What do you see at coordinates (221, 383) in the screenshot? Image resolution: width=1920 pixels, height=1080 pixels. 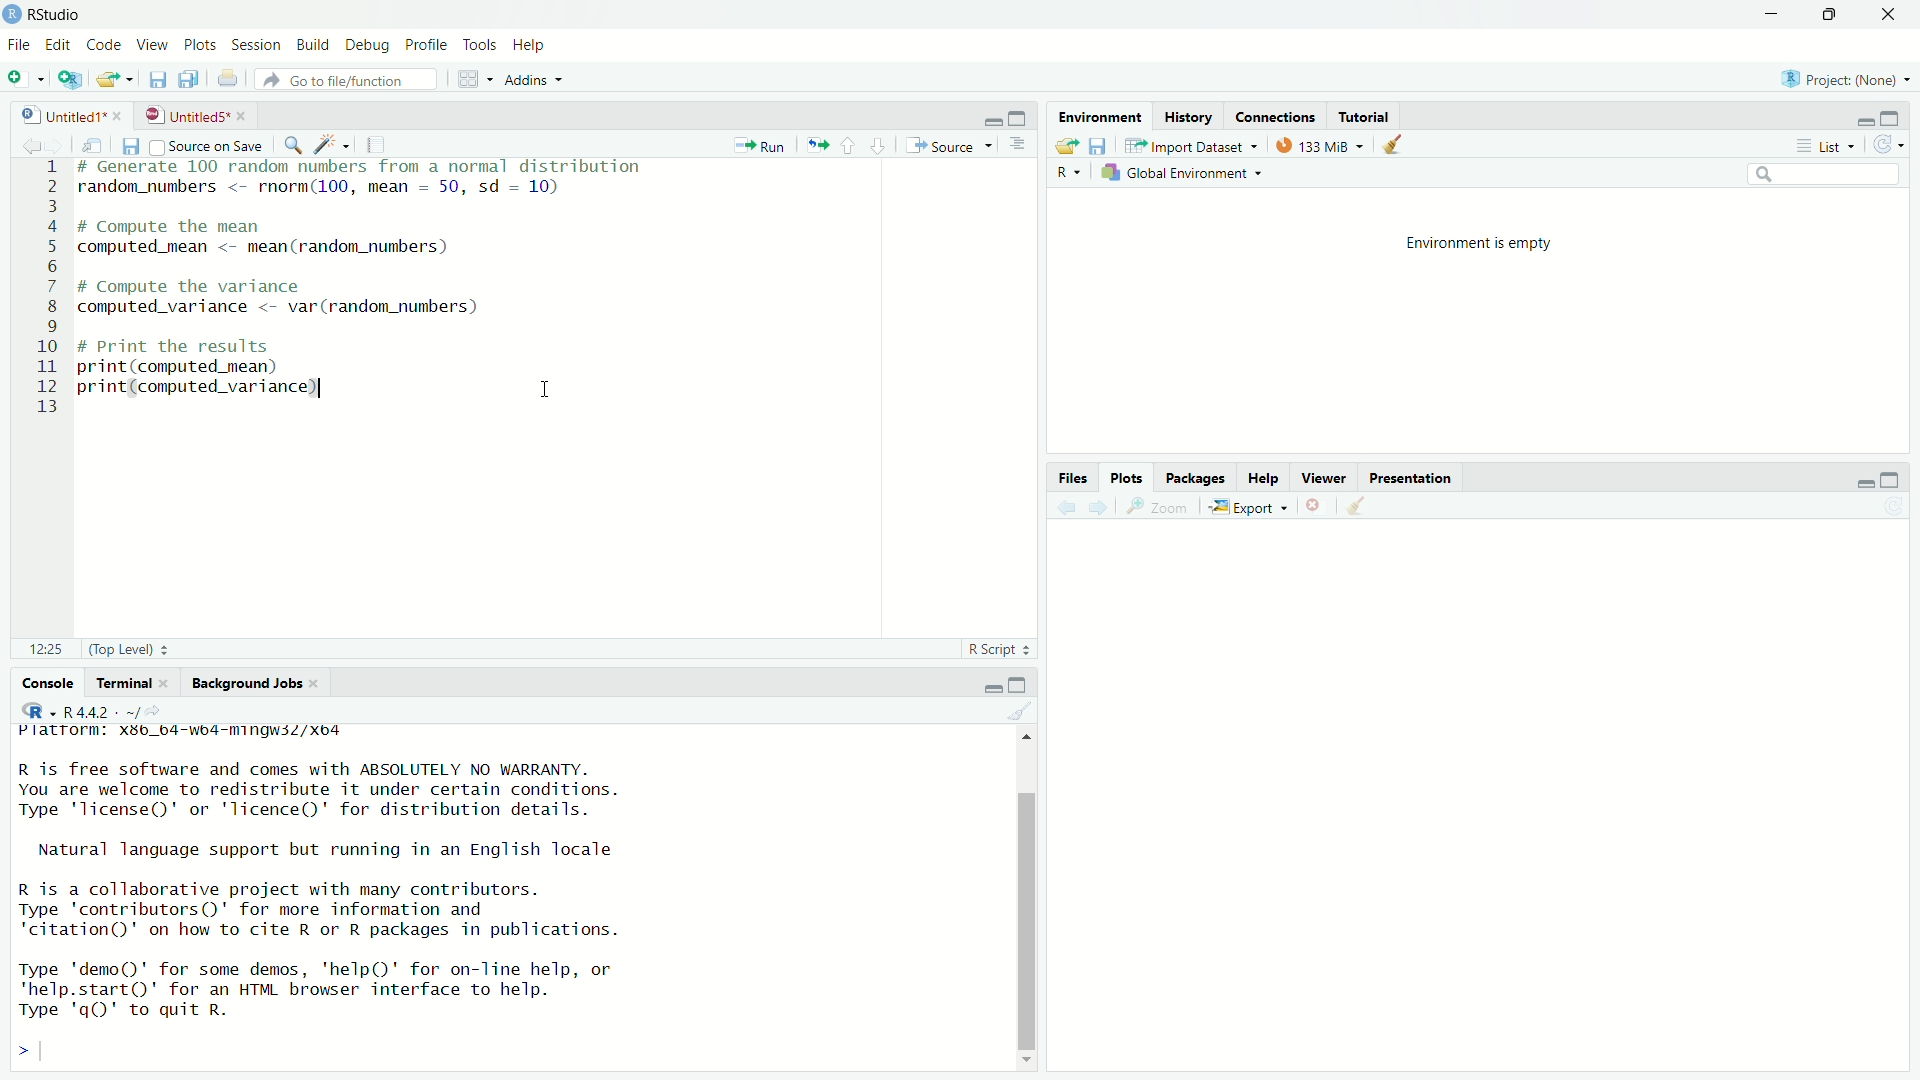 I see `print(computed_mean)
print(computed_variance)` at bounding box center [221, 383].